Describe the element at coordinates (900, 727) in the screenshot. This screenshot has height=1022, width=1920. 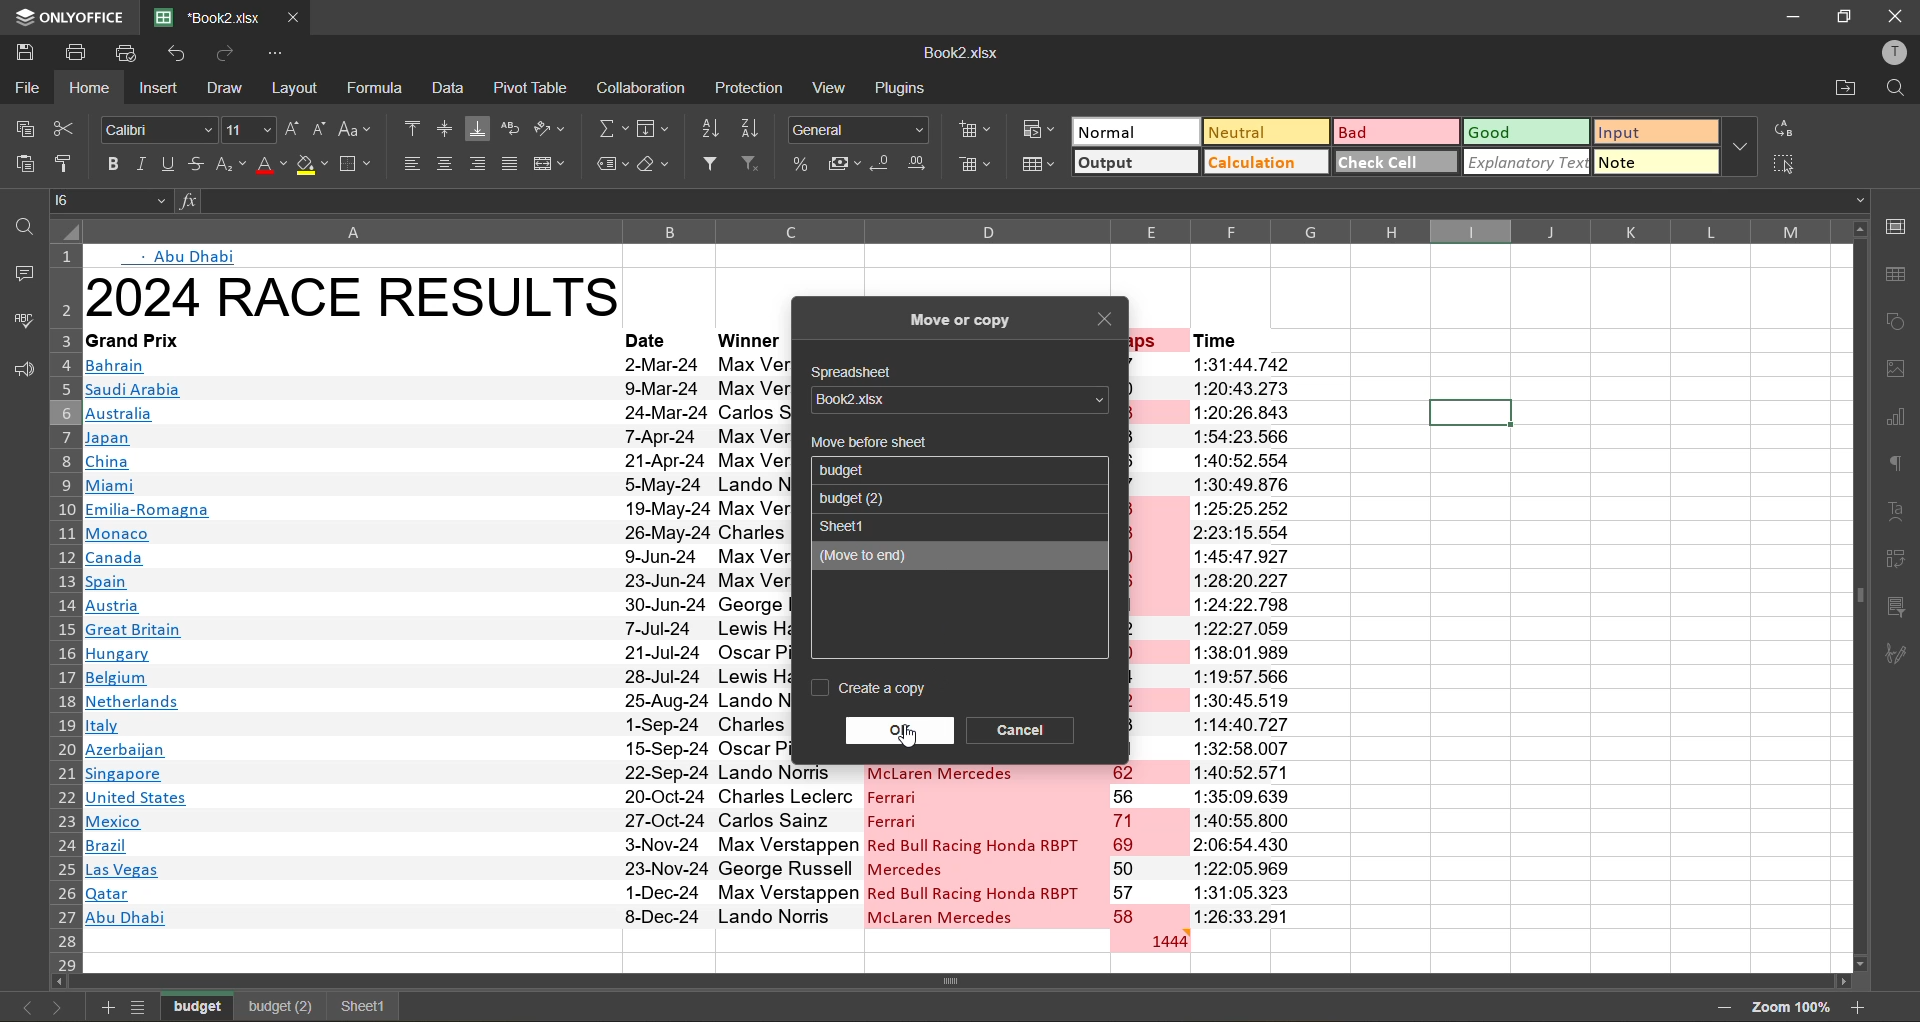
I see `ok` at that location.